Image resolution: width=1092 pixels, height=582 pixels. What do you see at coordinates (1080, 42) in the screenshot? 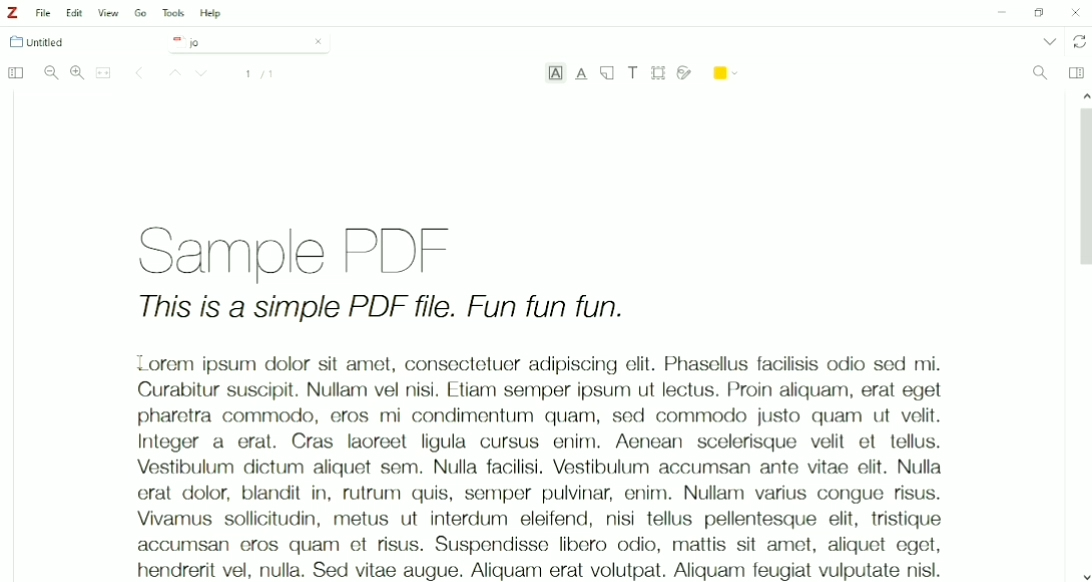
I see `Sync` at bounding box center [1080, 42].